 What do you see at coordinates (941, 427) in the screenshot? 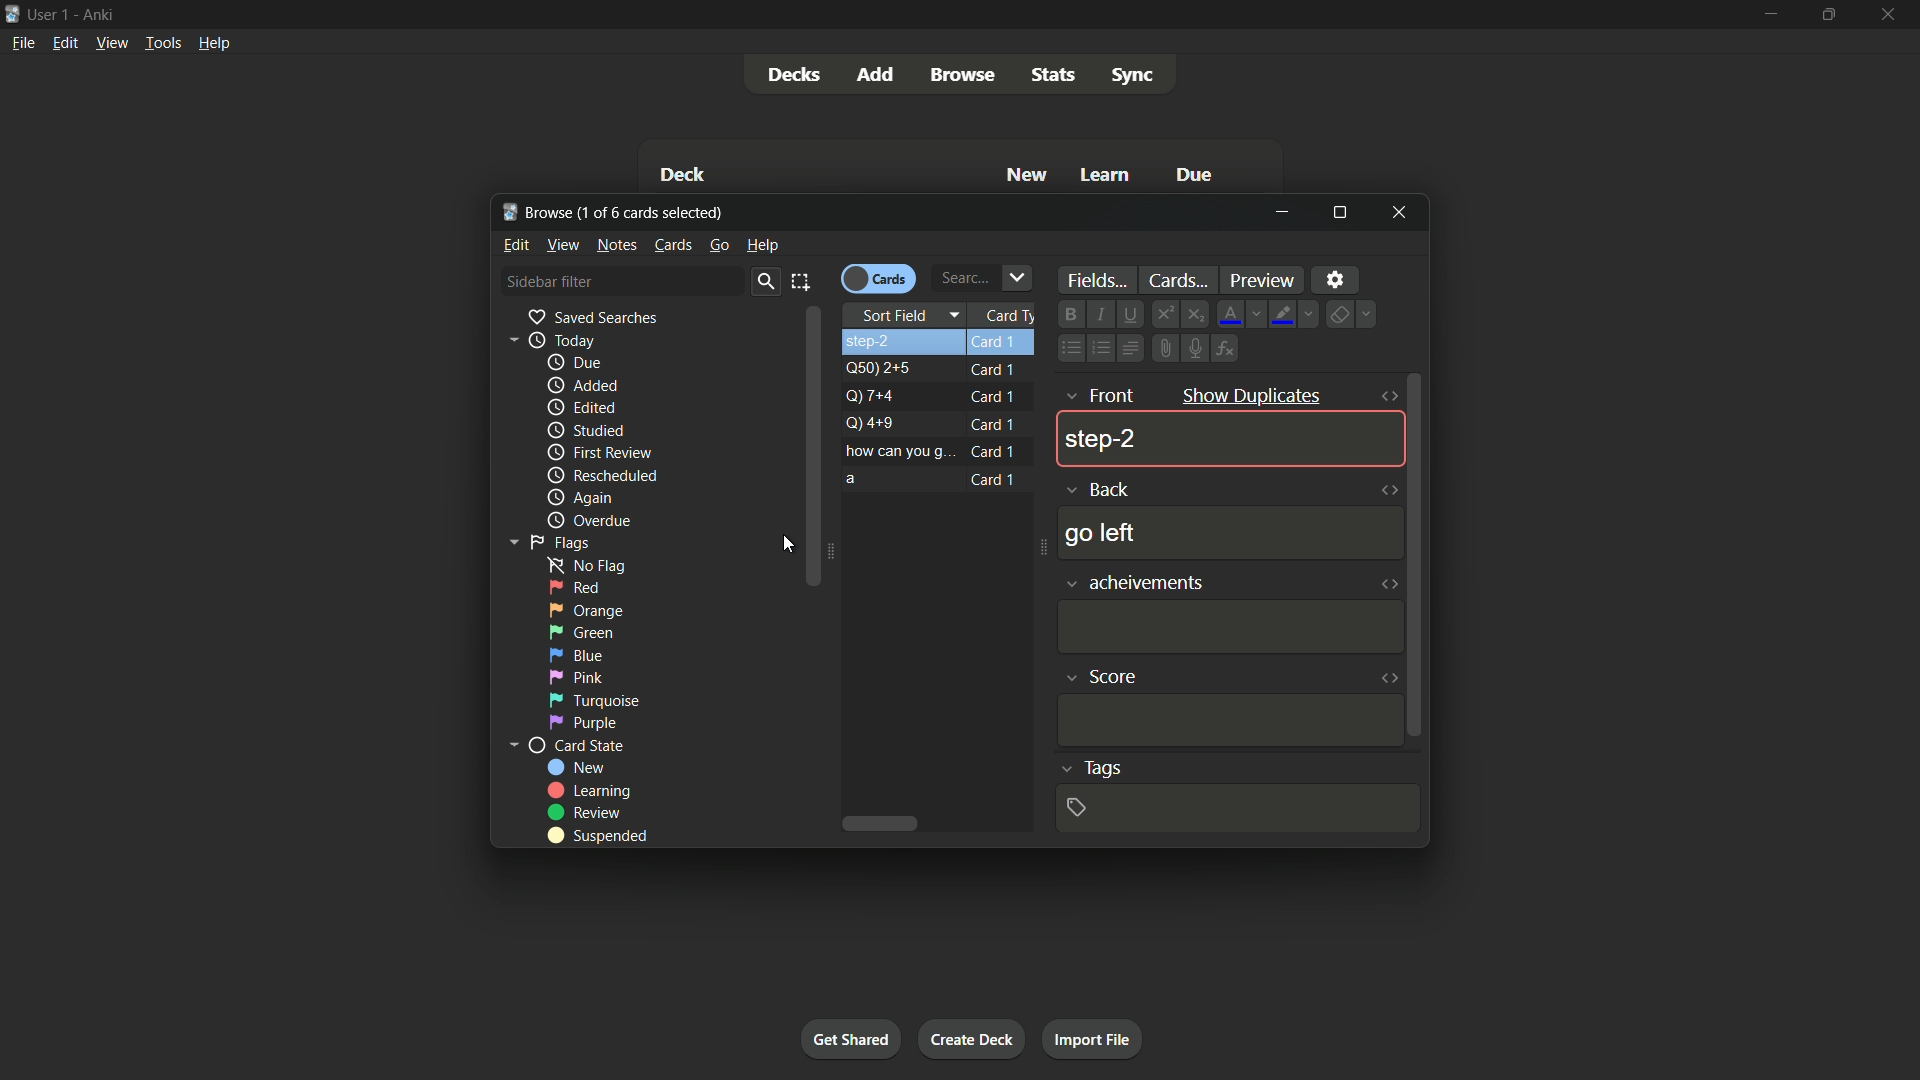
I see `Q)50)2+5Q)7+4 Card 14+9 Card 1 how can youg.. Card 1 a Card 1` at bounding box center [941, 427].